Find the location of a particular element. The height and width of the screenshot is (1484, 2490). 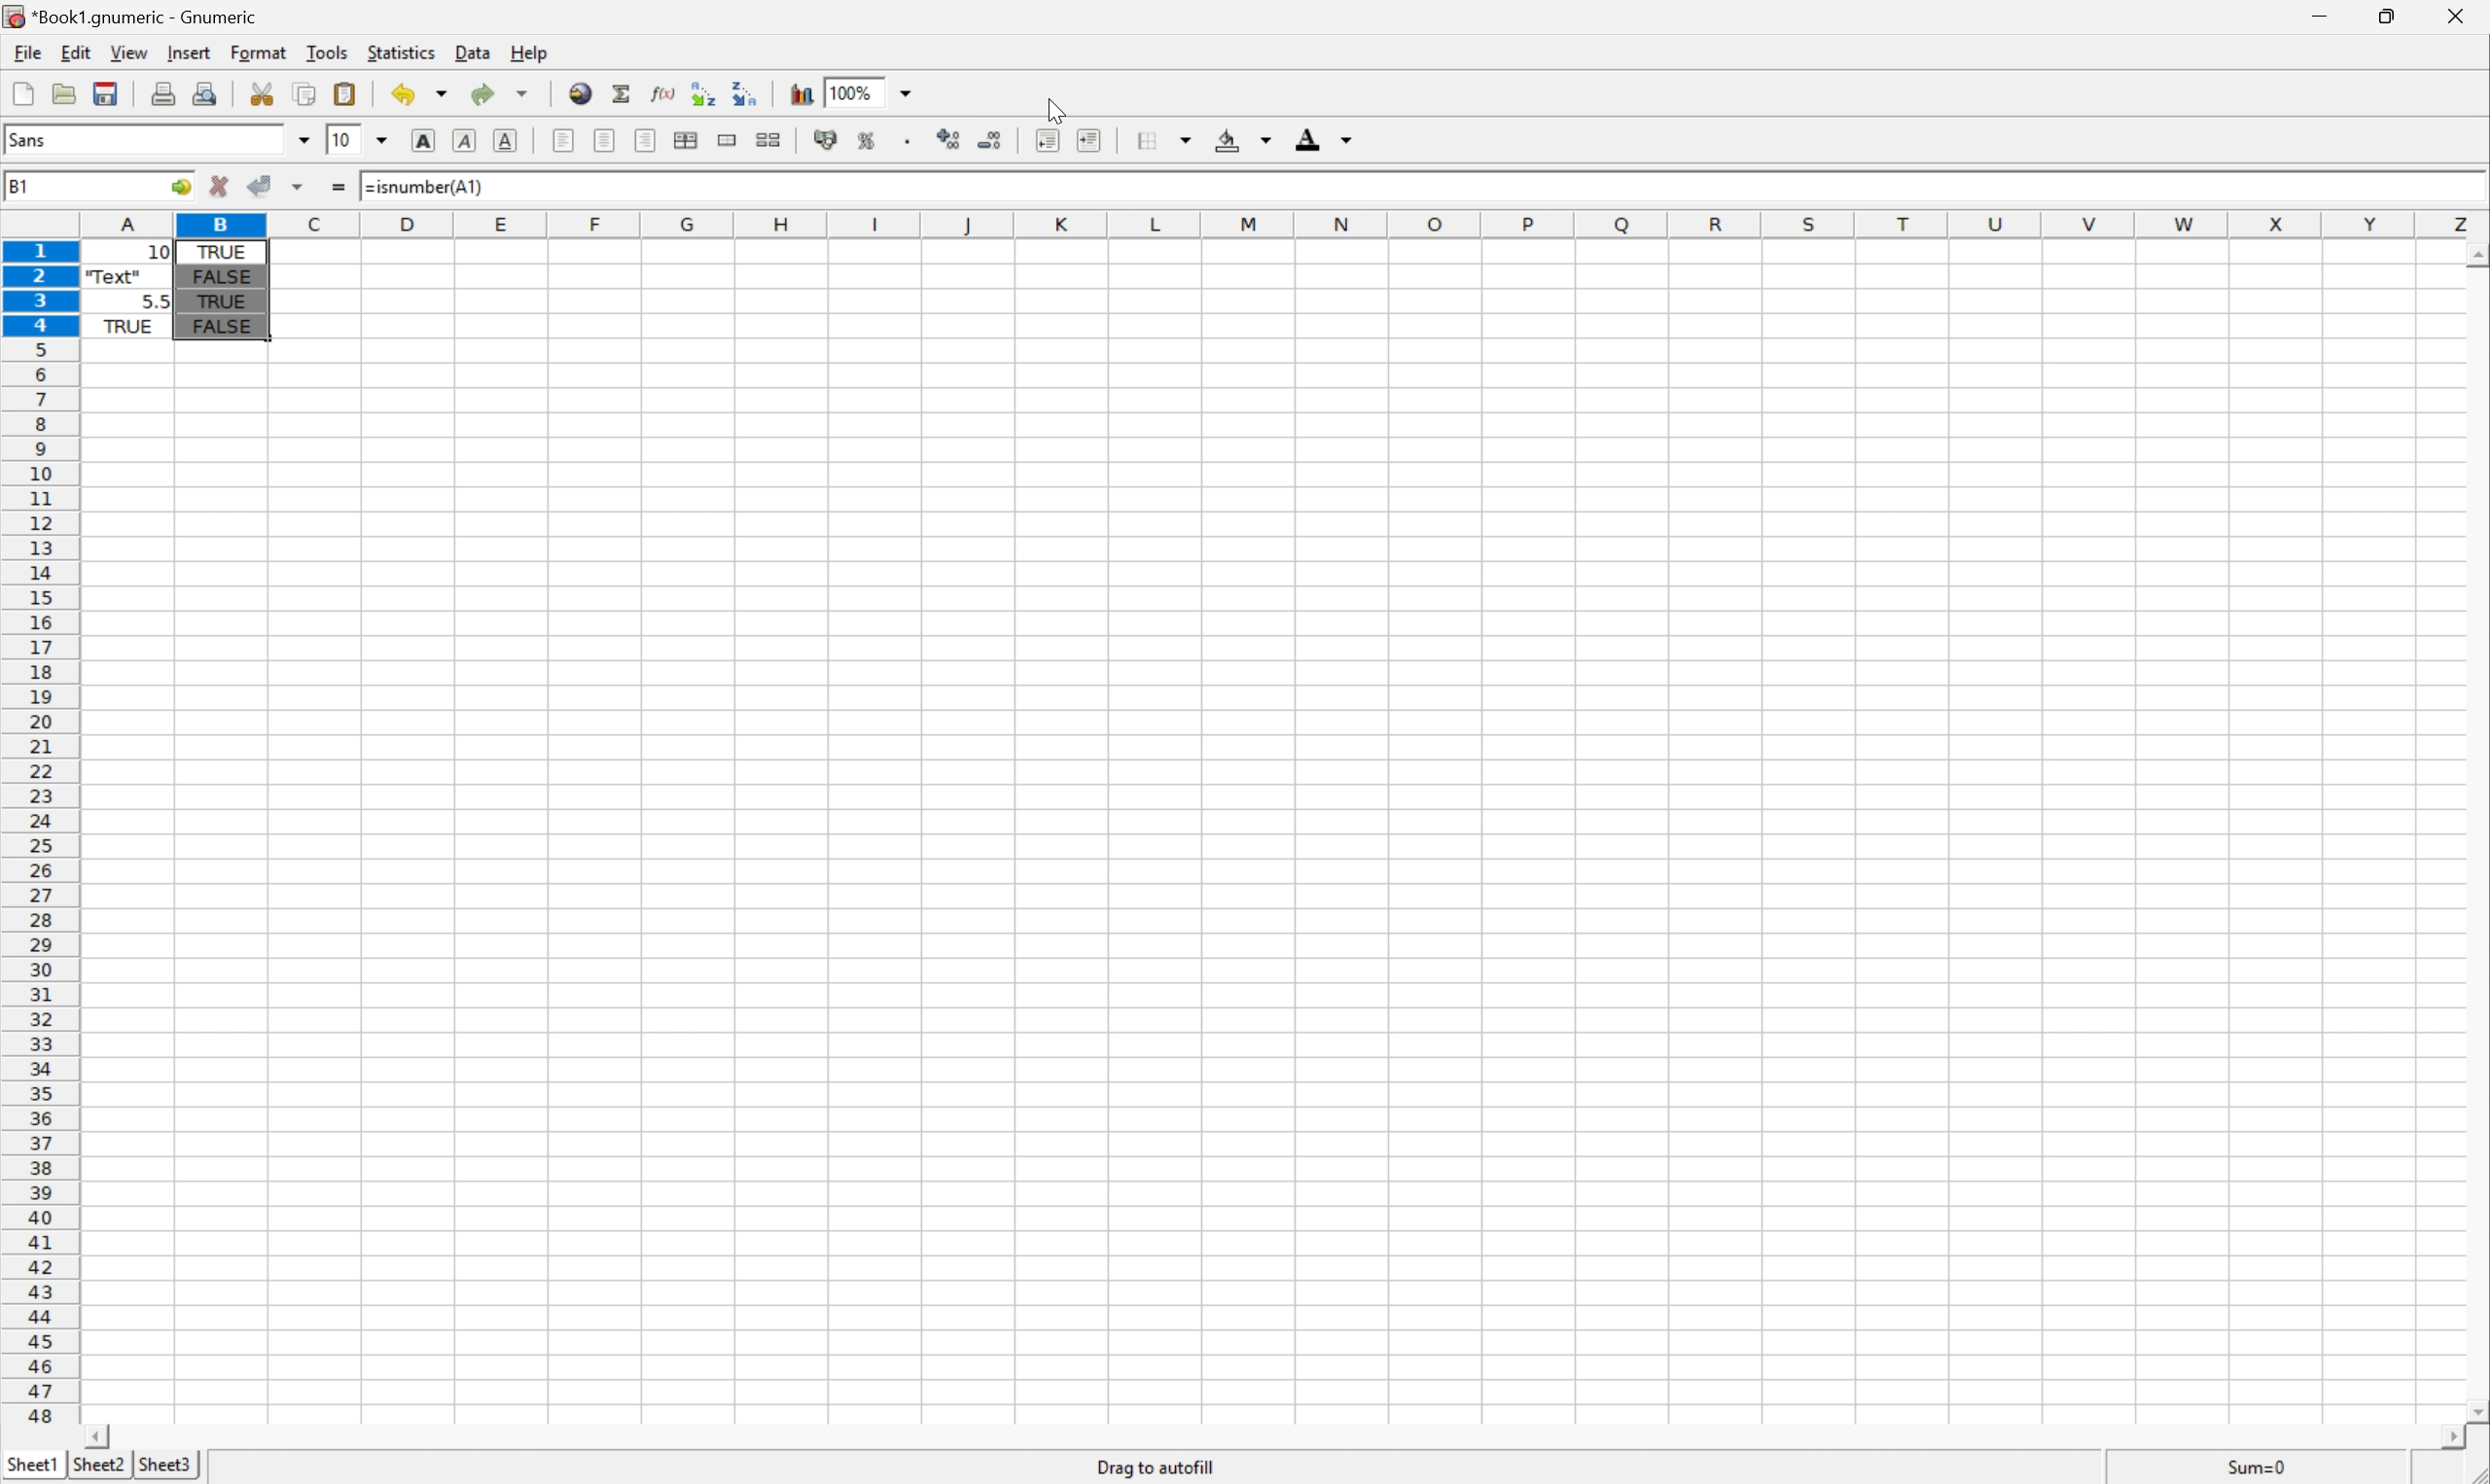

Undo is located at coordinates (420, 91).